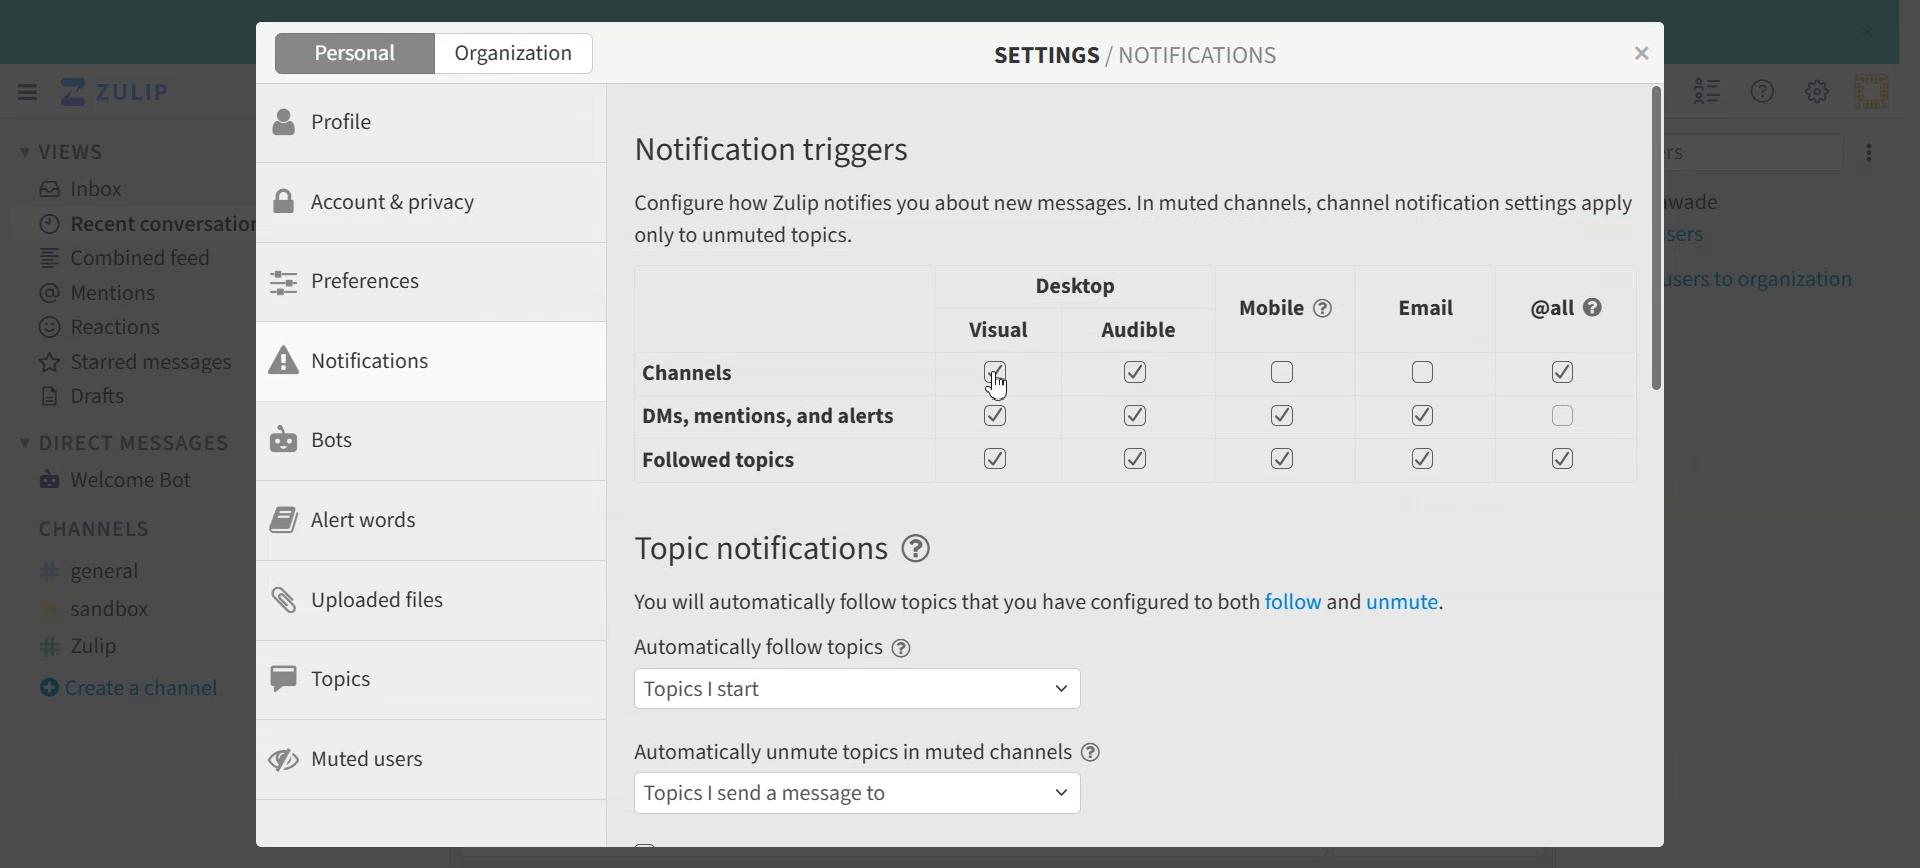  Describe the element at coordinates (91, 188) in the screenshot. I see `Inbox` at that location.